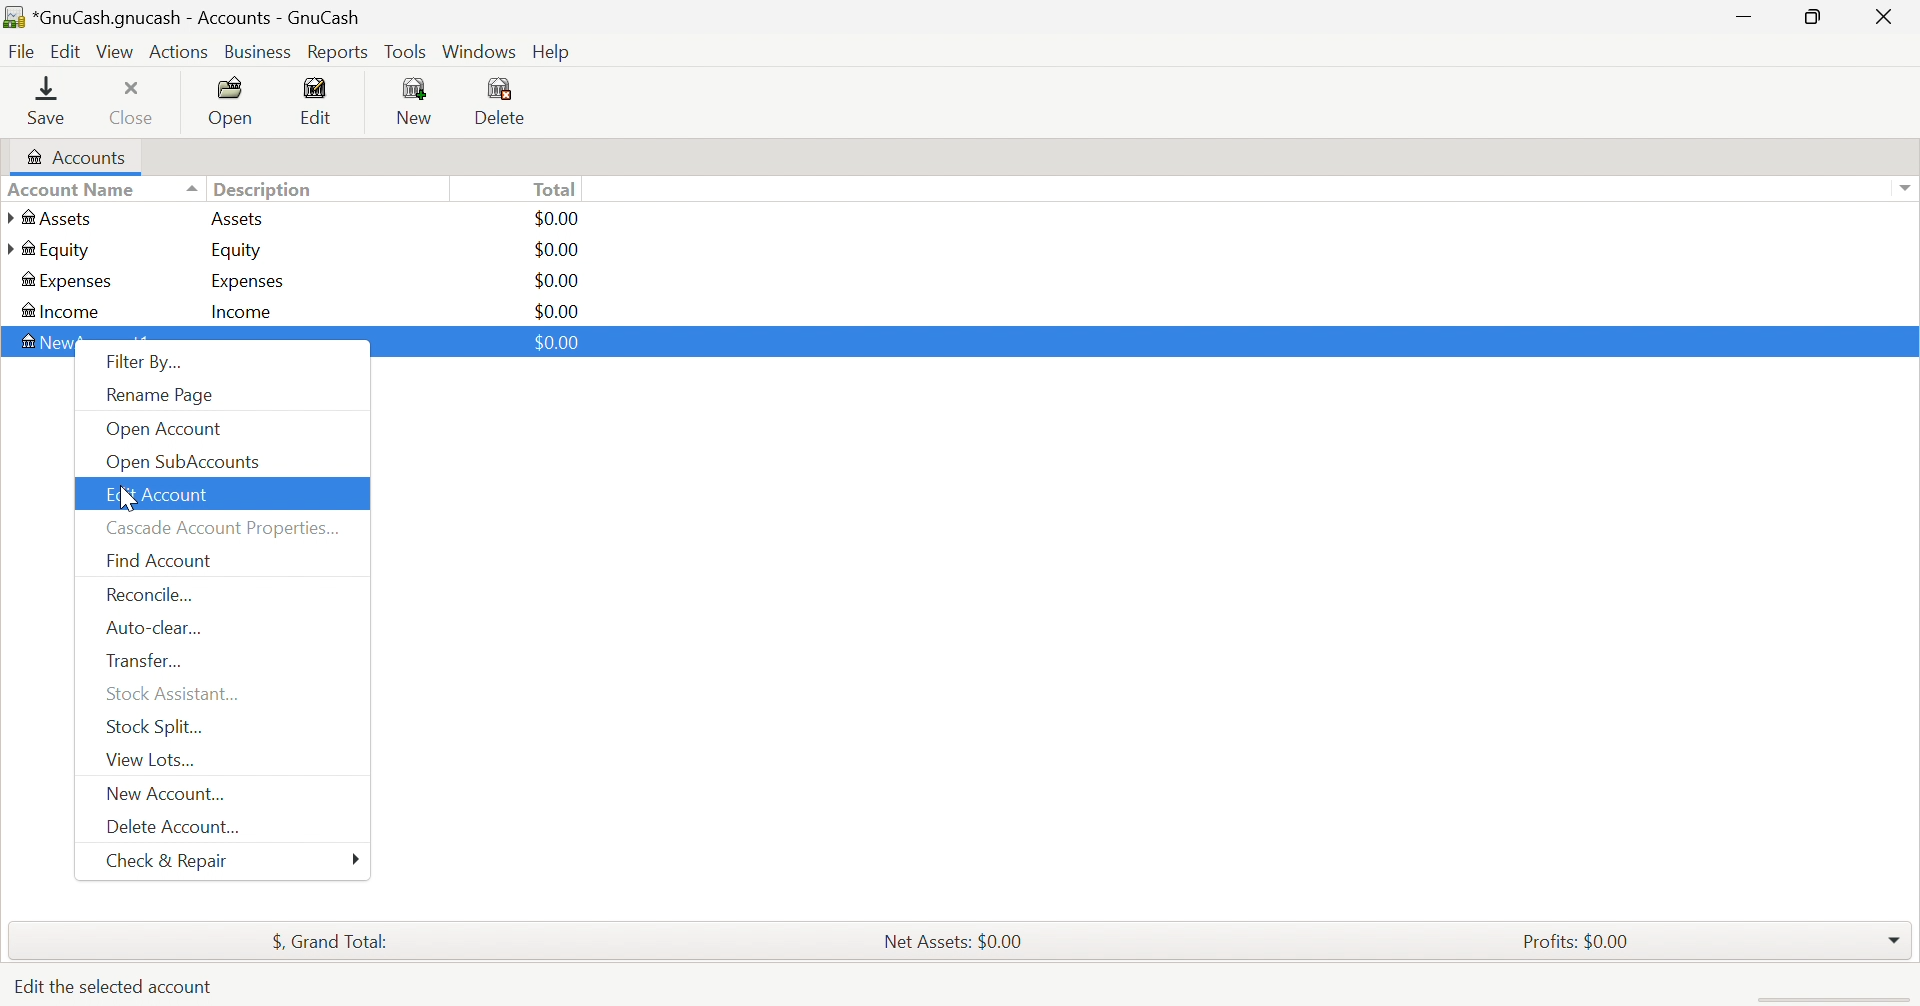 The image size is (1920, 1006). Describe the element at coordinates (417, 101) in the screenshot. I see `New` at that location.